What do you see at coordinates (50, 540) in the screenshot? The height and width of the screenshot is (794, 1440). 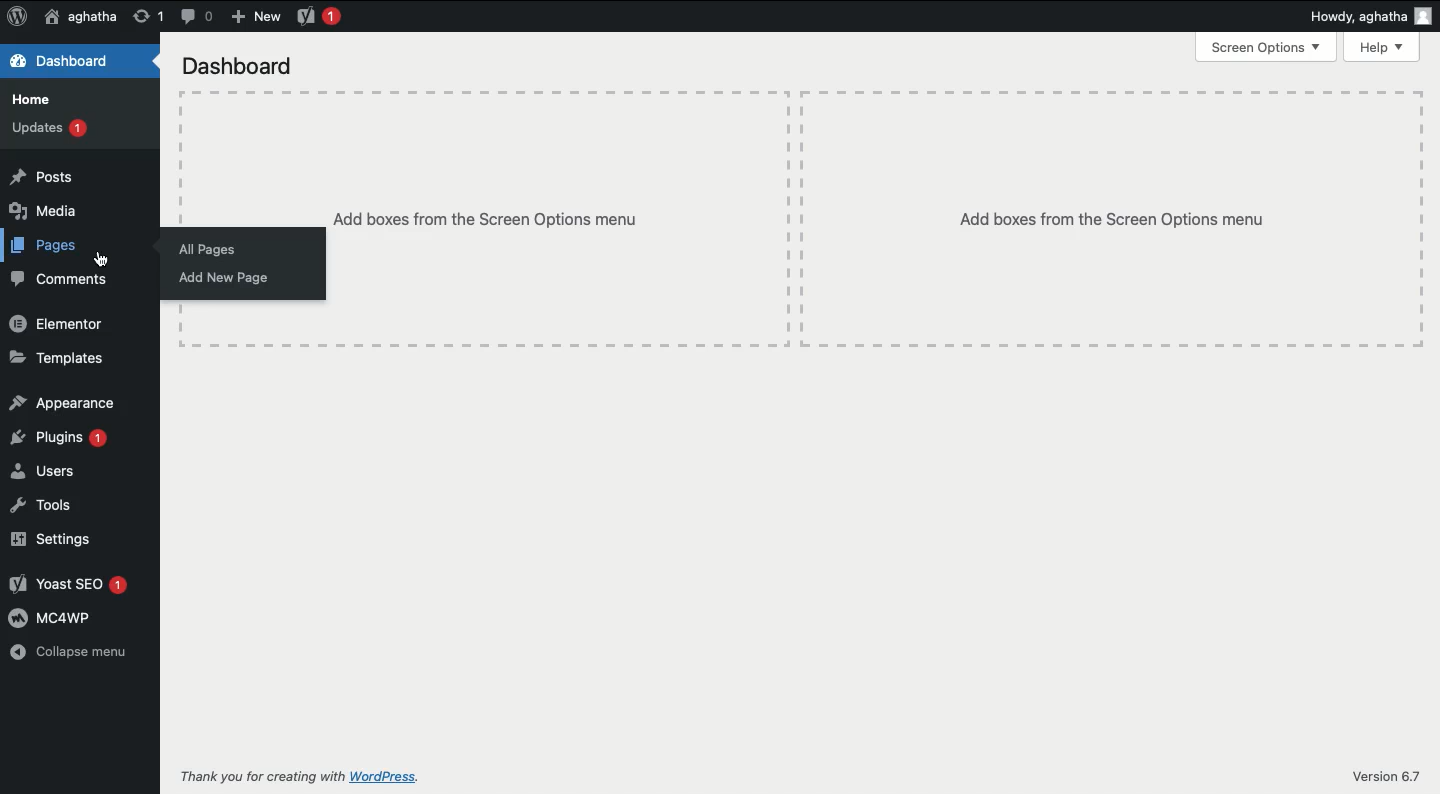 I see `Settings` at bounding box center [50, 540].